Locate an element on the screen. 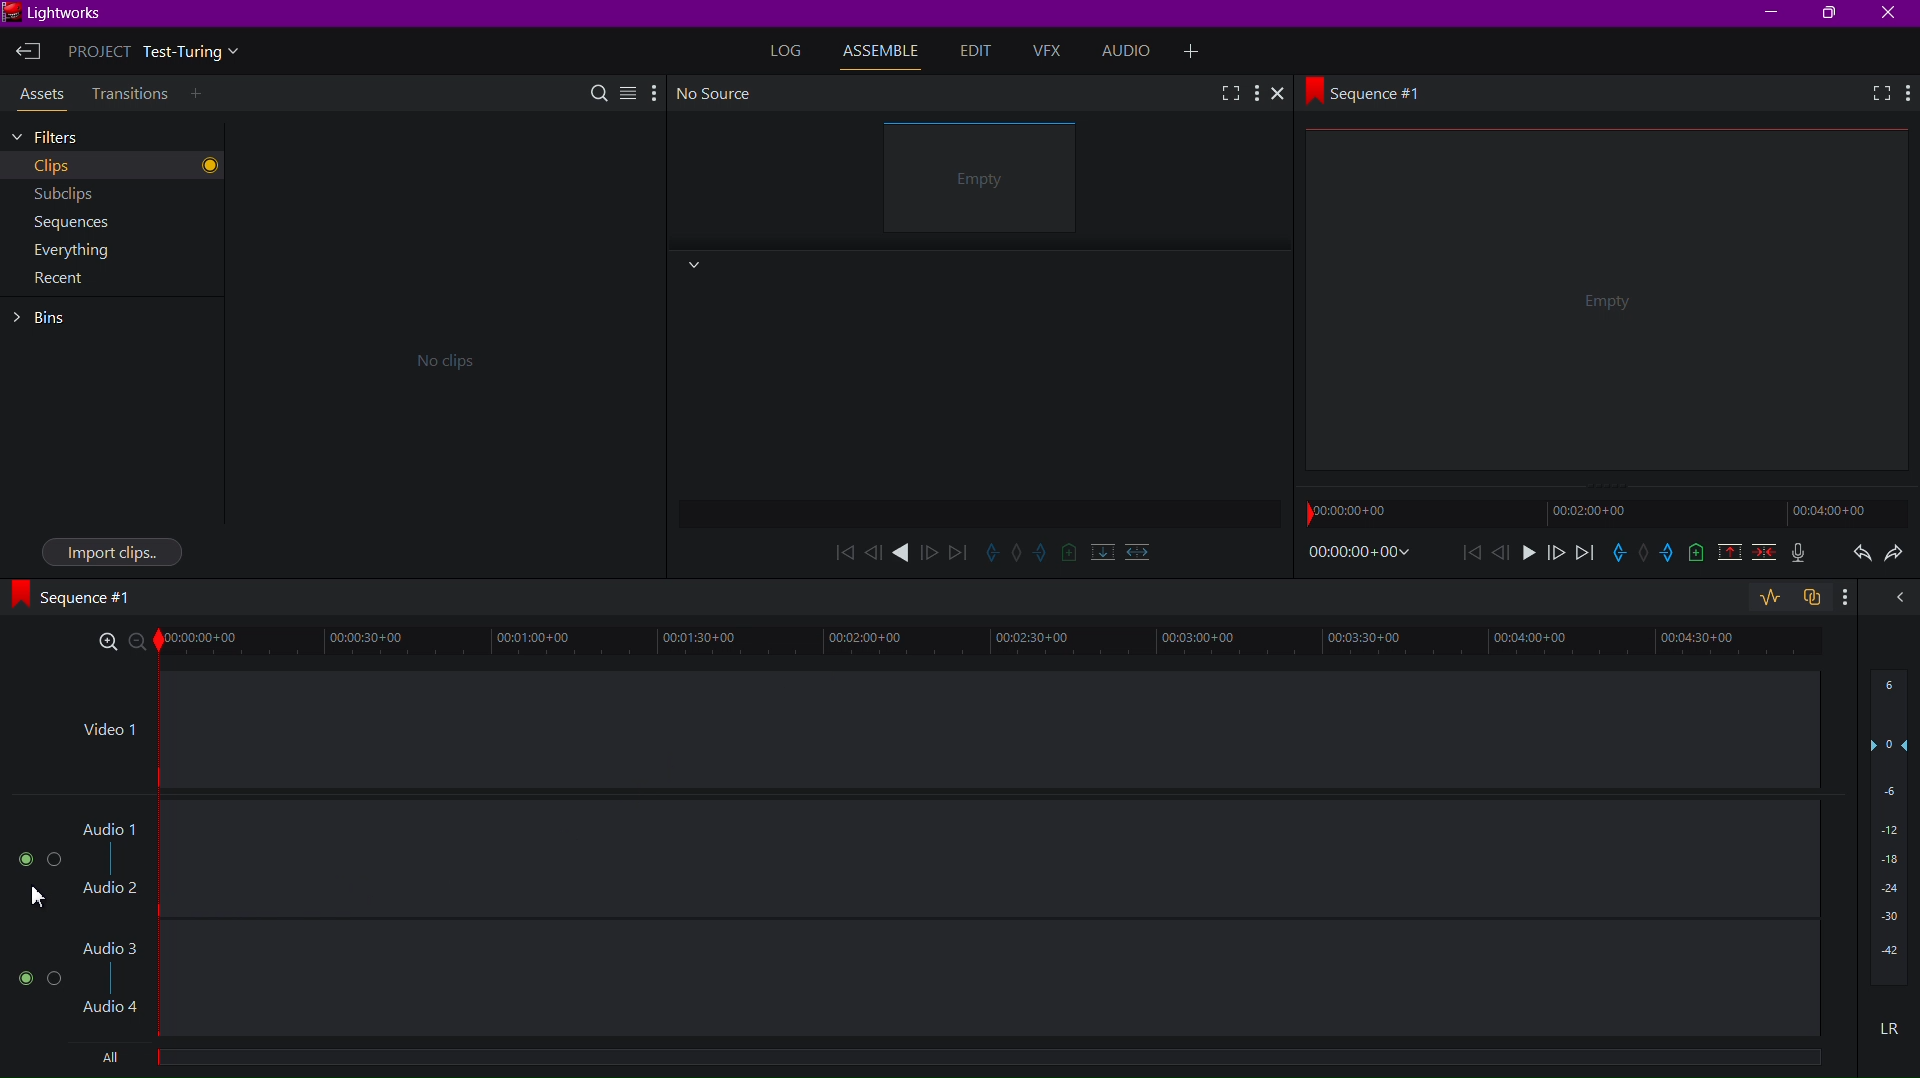  Undo is located at coordinates (1857, 556).